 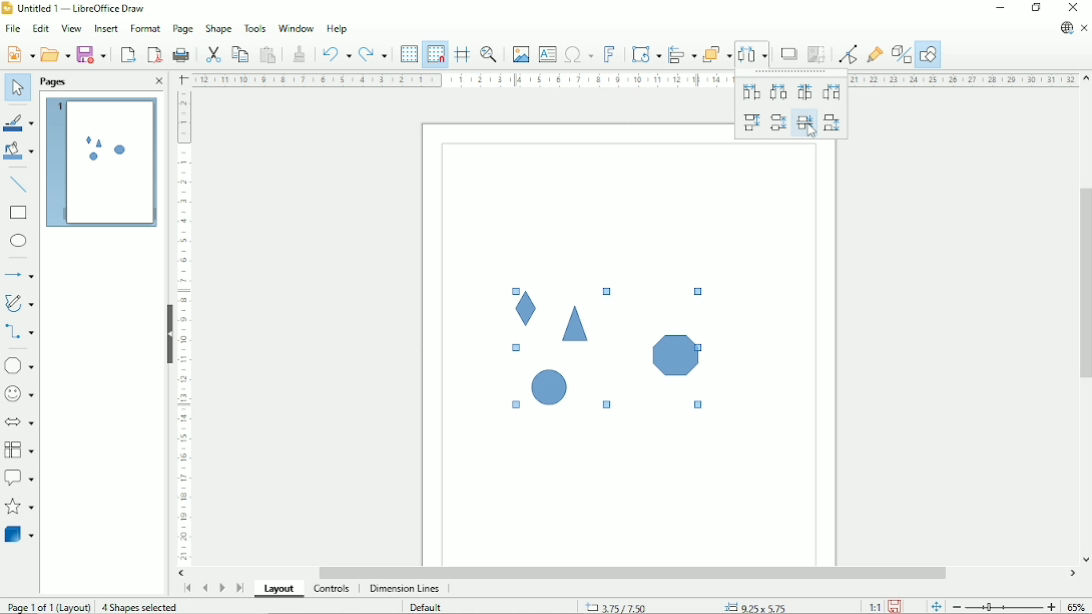 What do you see at coordinates (12, 28) in the screenshot?
I see `File` at bounding box center [12, 28].